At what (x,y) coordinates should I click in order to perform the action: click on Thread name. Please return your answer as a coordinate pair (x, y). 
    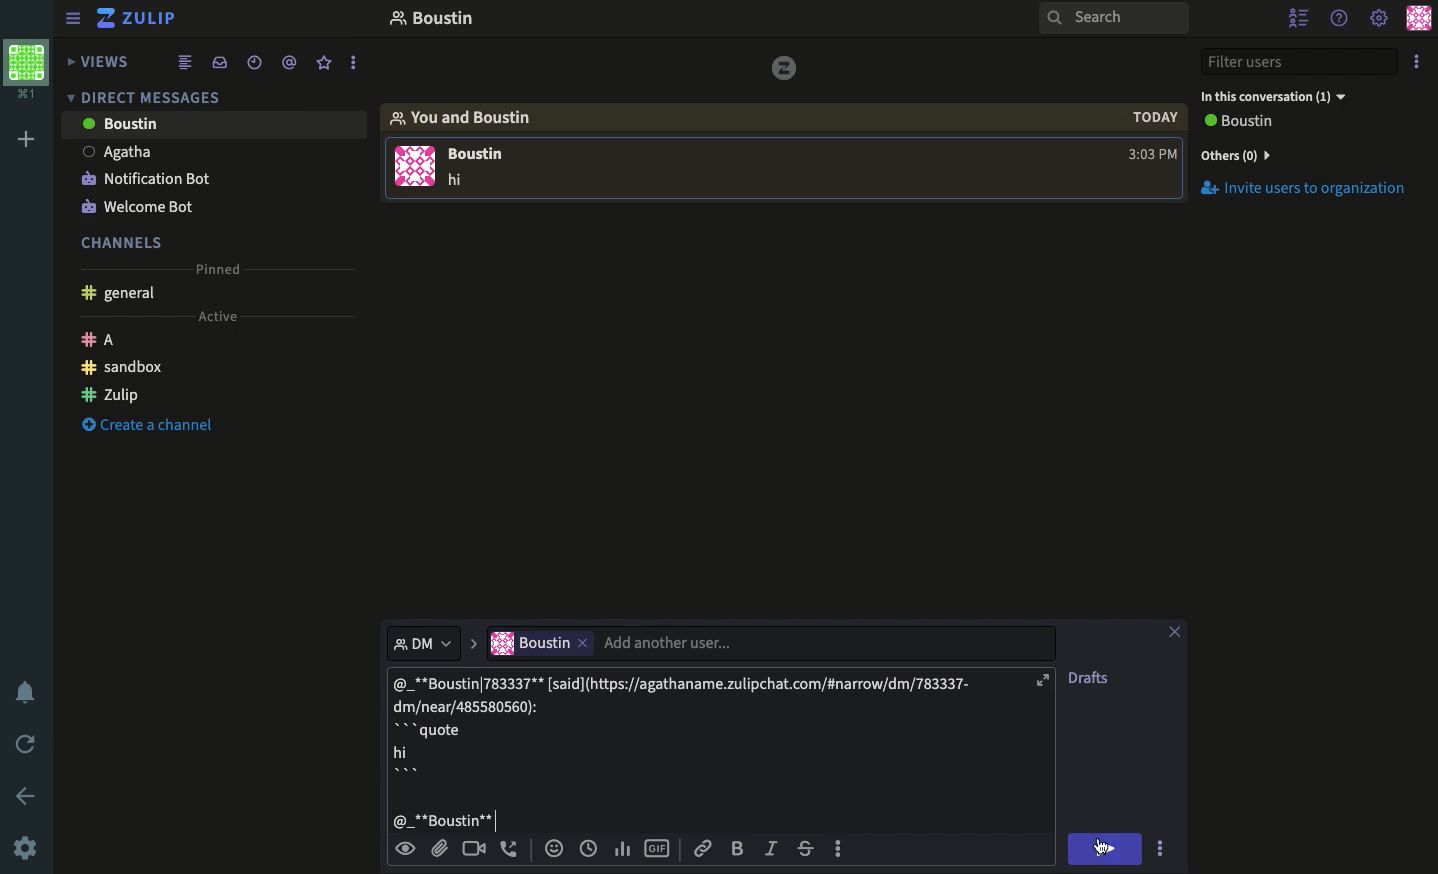
    Looking at the image, I should click on (431, 21).